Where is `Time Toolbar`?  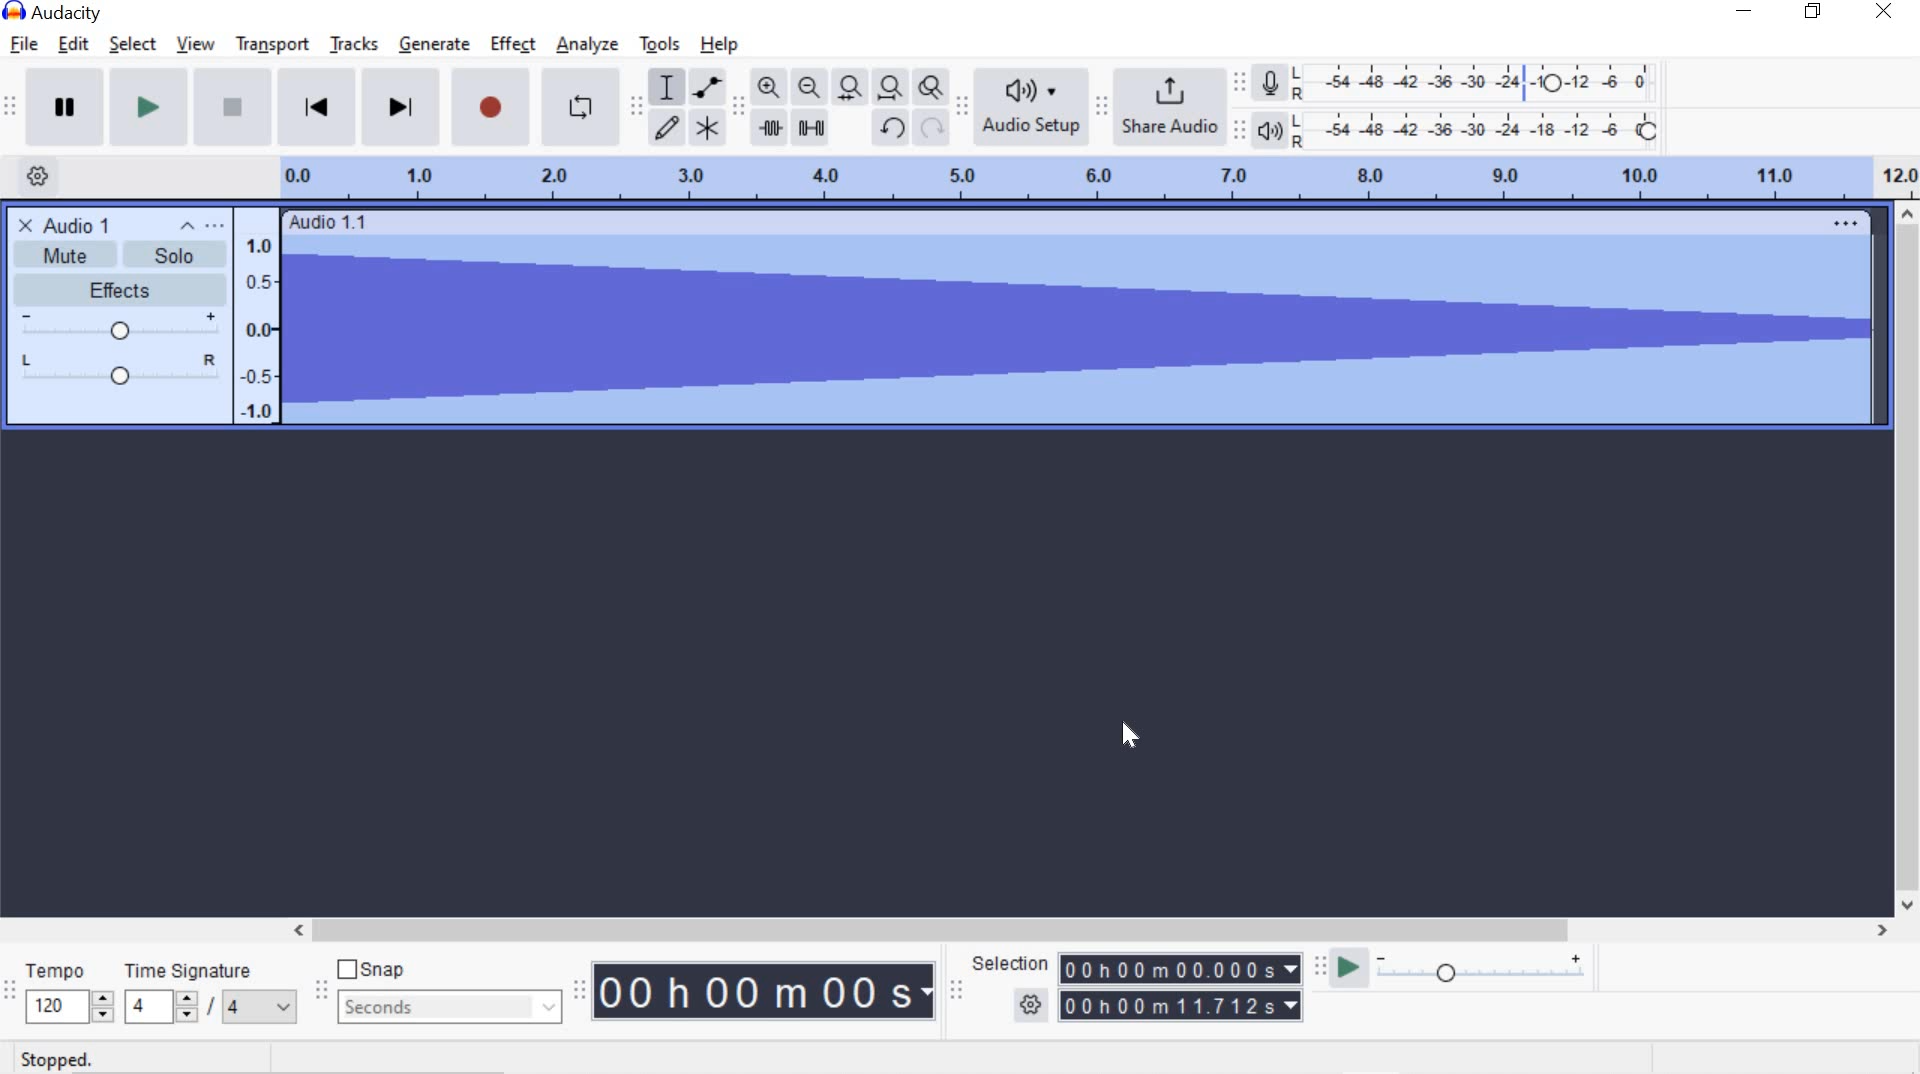
Time Toolbar is located at coordinates (581, 989).